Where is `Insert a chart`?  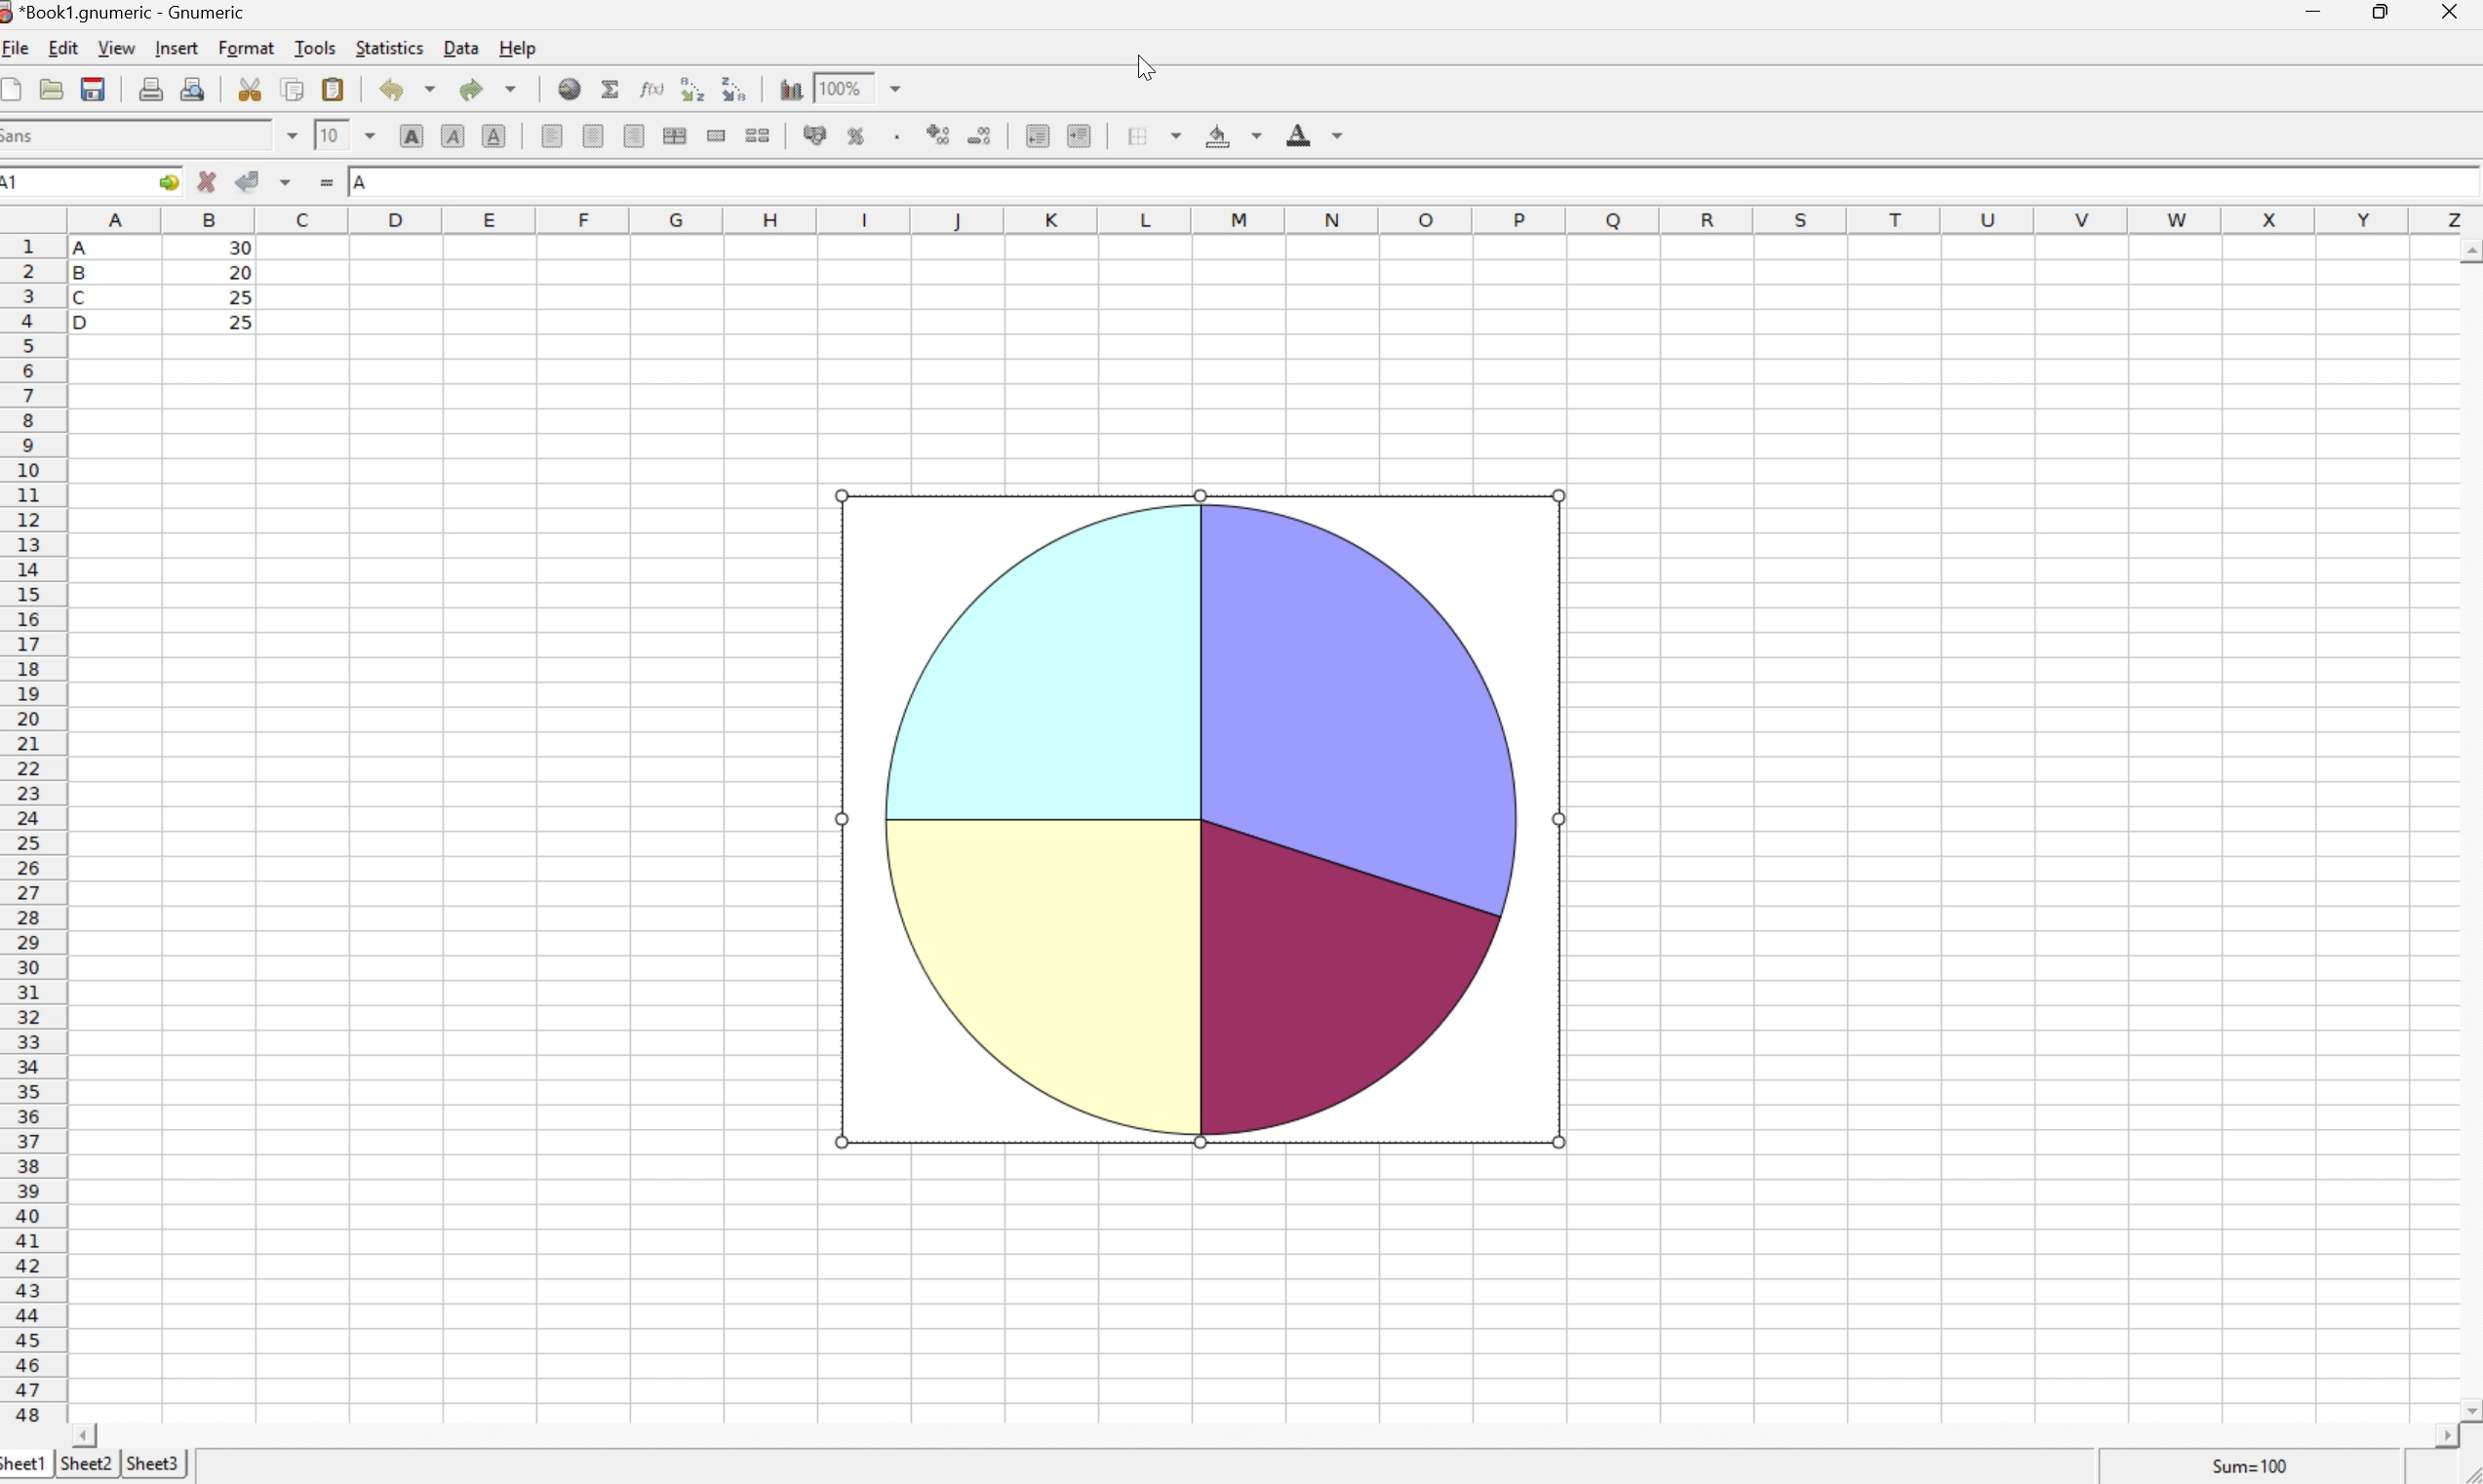
Insert a chart is located at coordinates (790, 85).